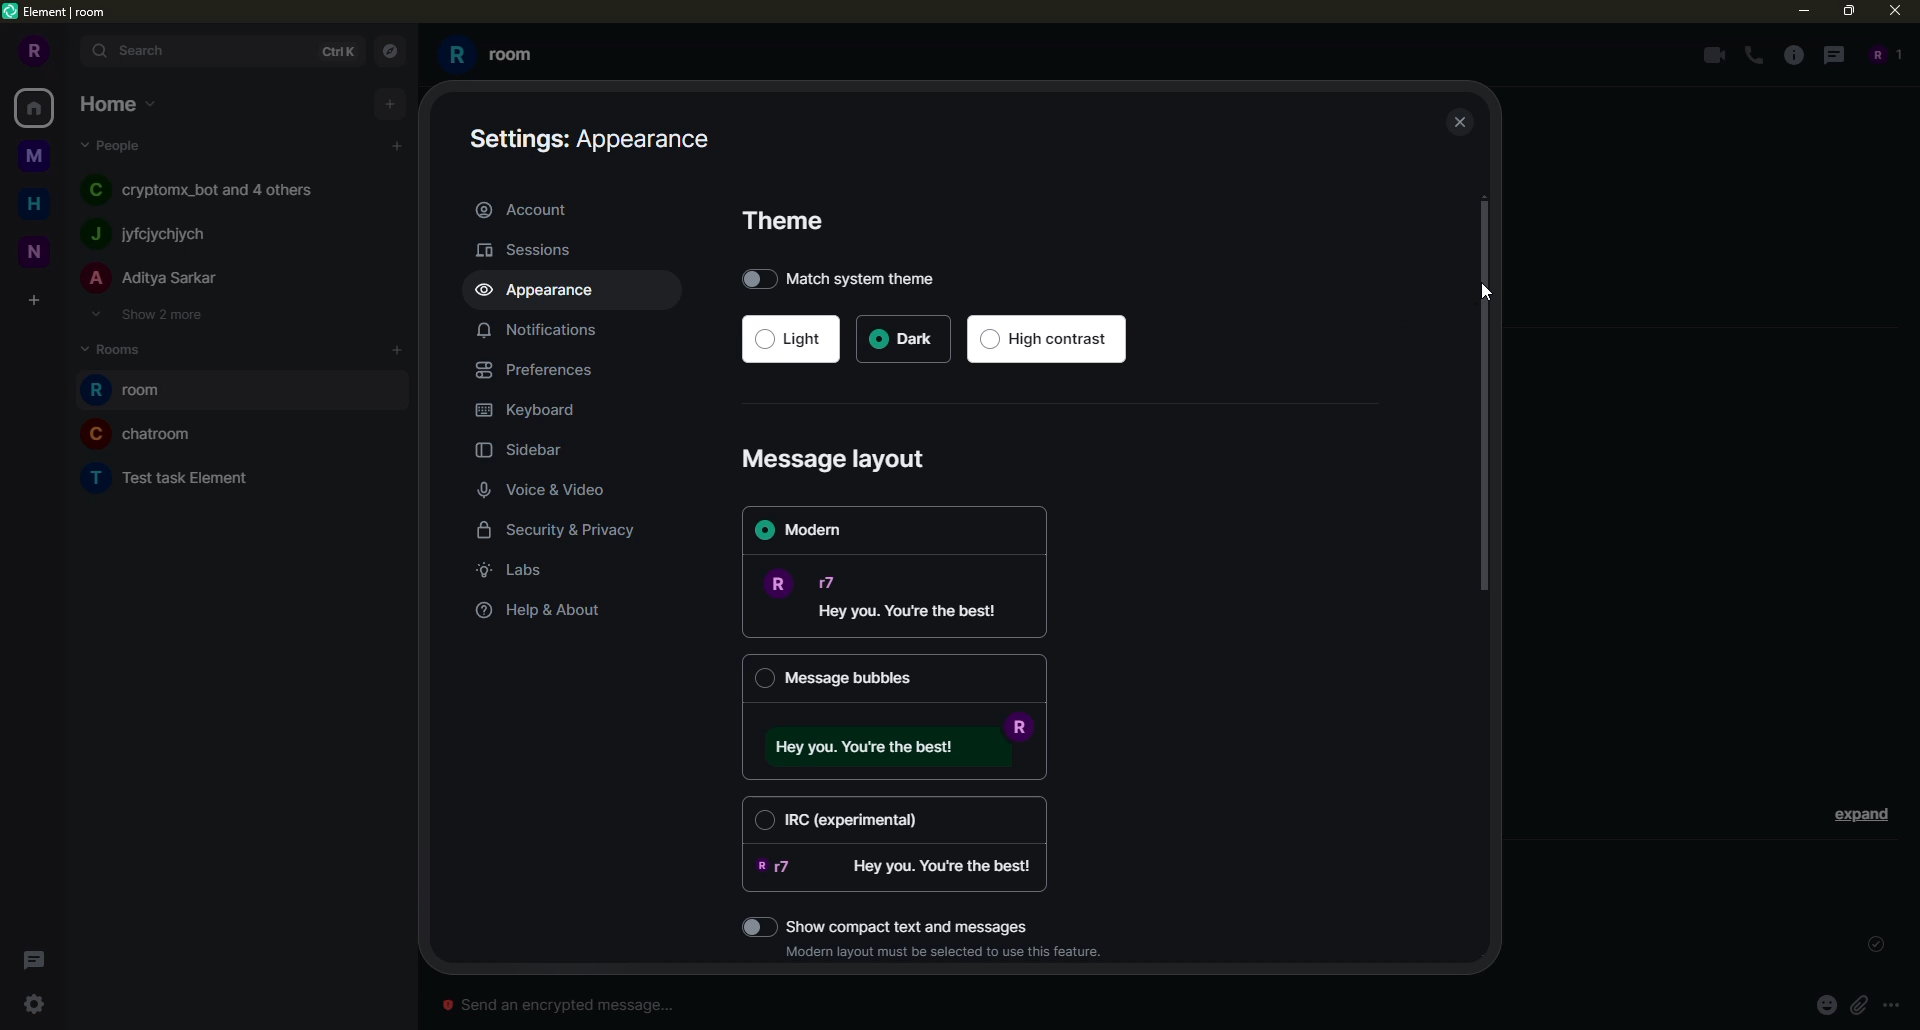 Image resolution: width=1920 pixels, height=1030 pixels. I want to click on match system theme, so click(852, 277).